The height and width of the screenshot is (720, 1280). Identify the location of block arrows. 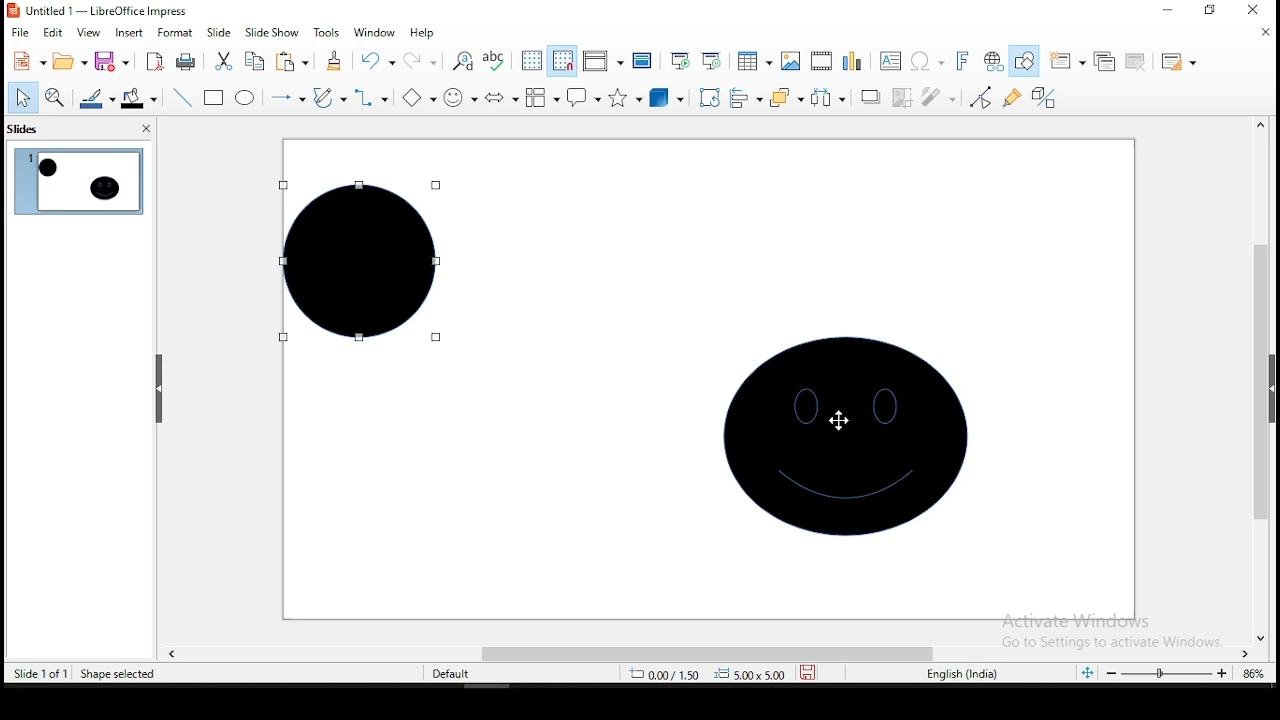
(500, 97).